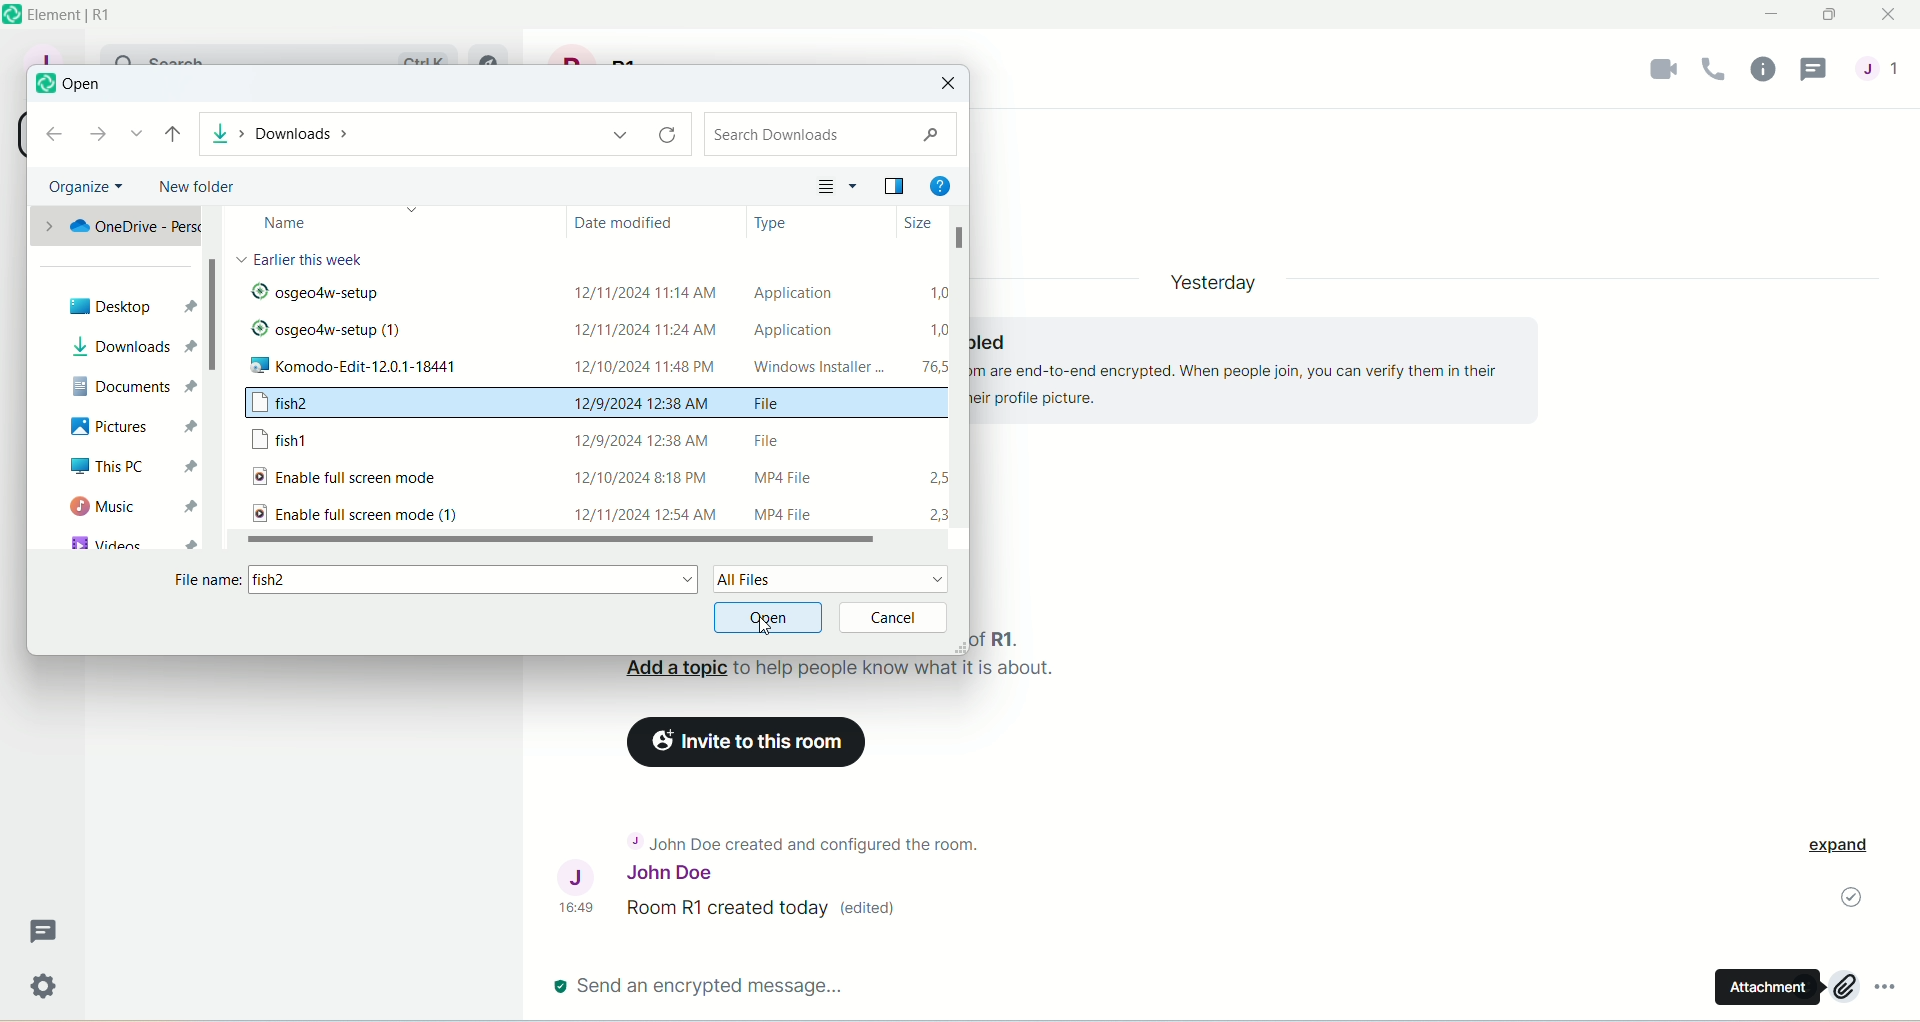 The width and height of the screenshot is (1920, 1022). Describe the element at coordinates (1655, 73) in the screenshot. I see `video call` at that location.